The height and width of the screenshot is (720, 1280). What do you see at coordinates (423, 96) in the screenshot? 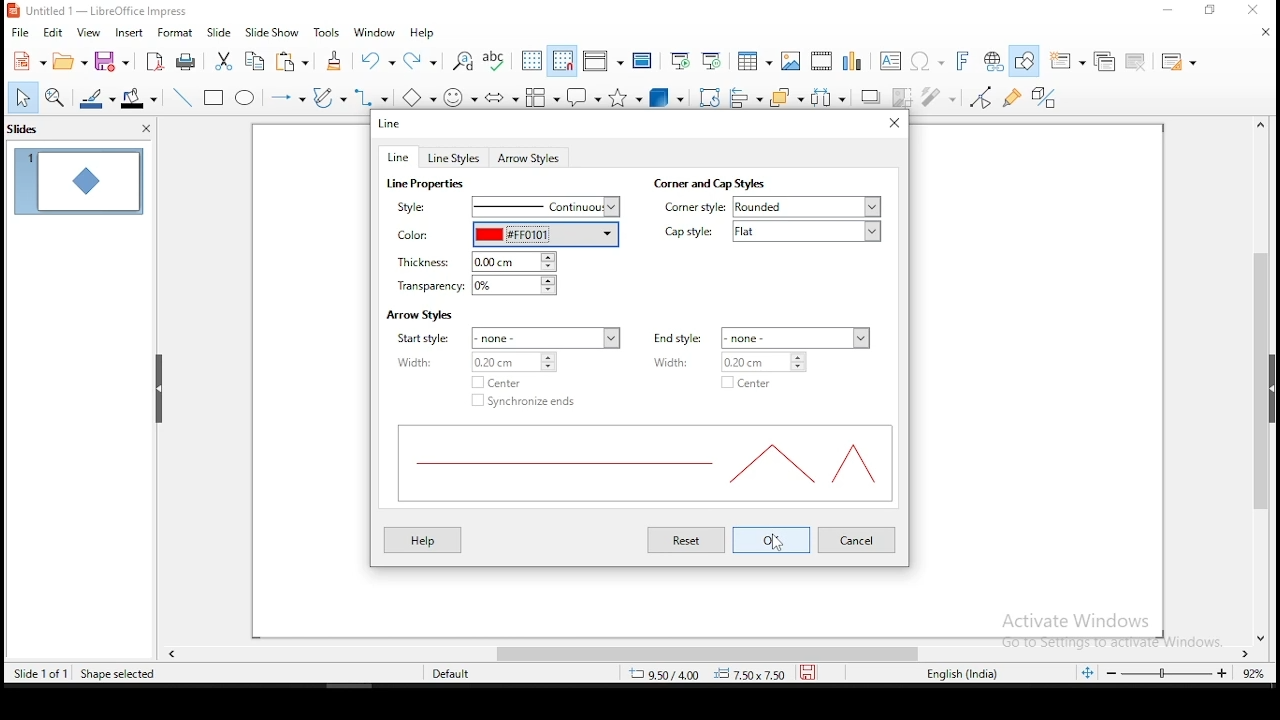
I see `basic shapes` at bounding box center [423, 96].